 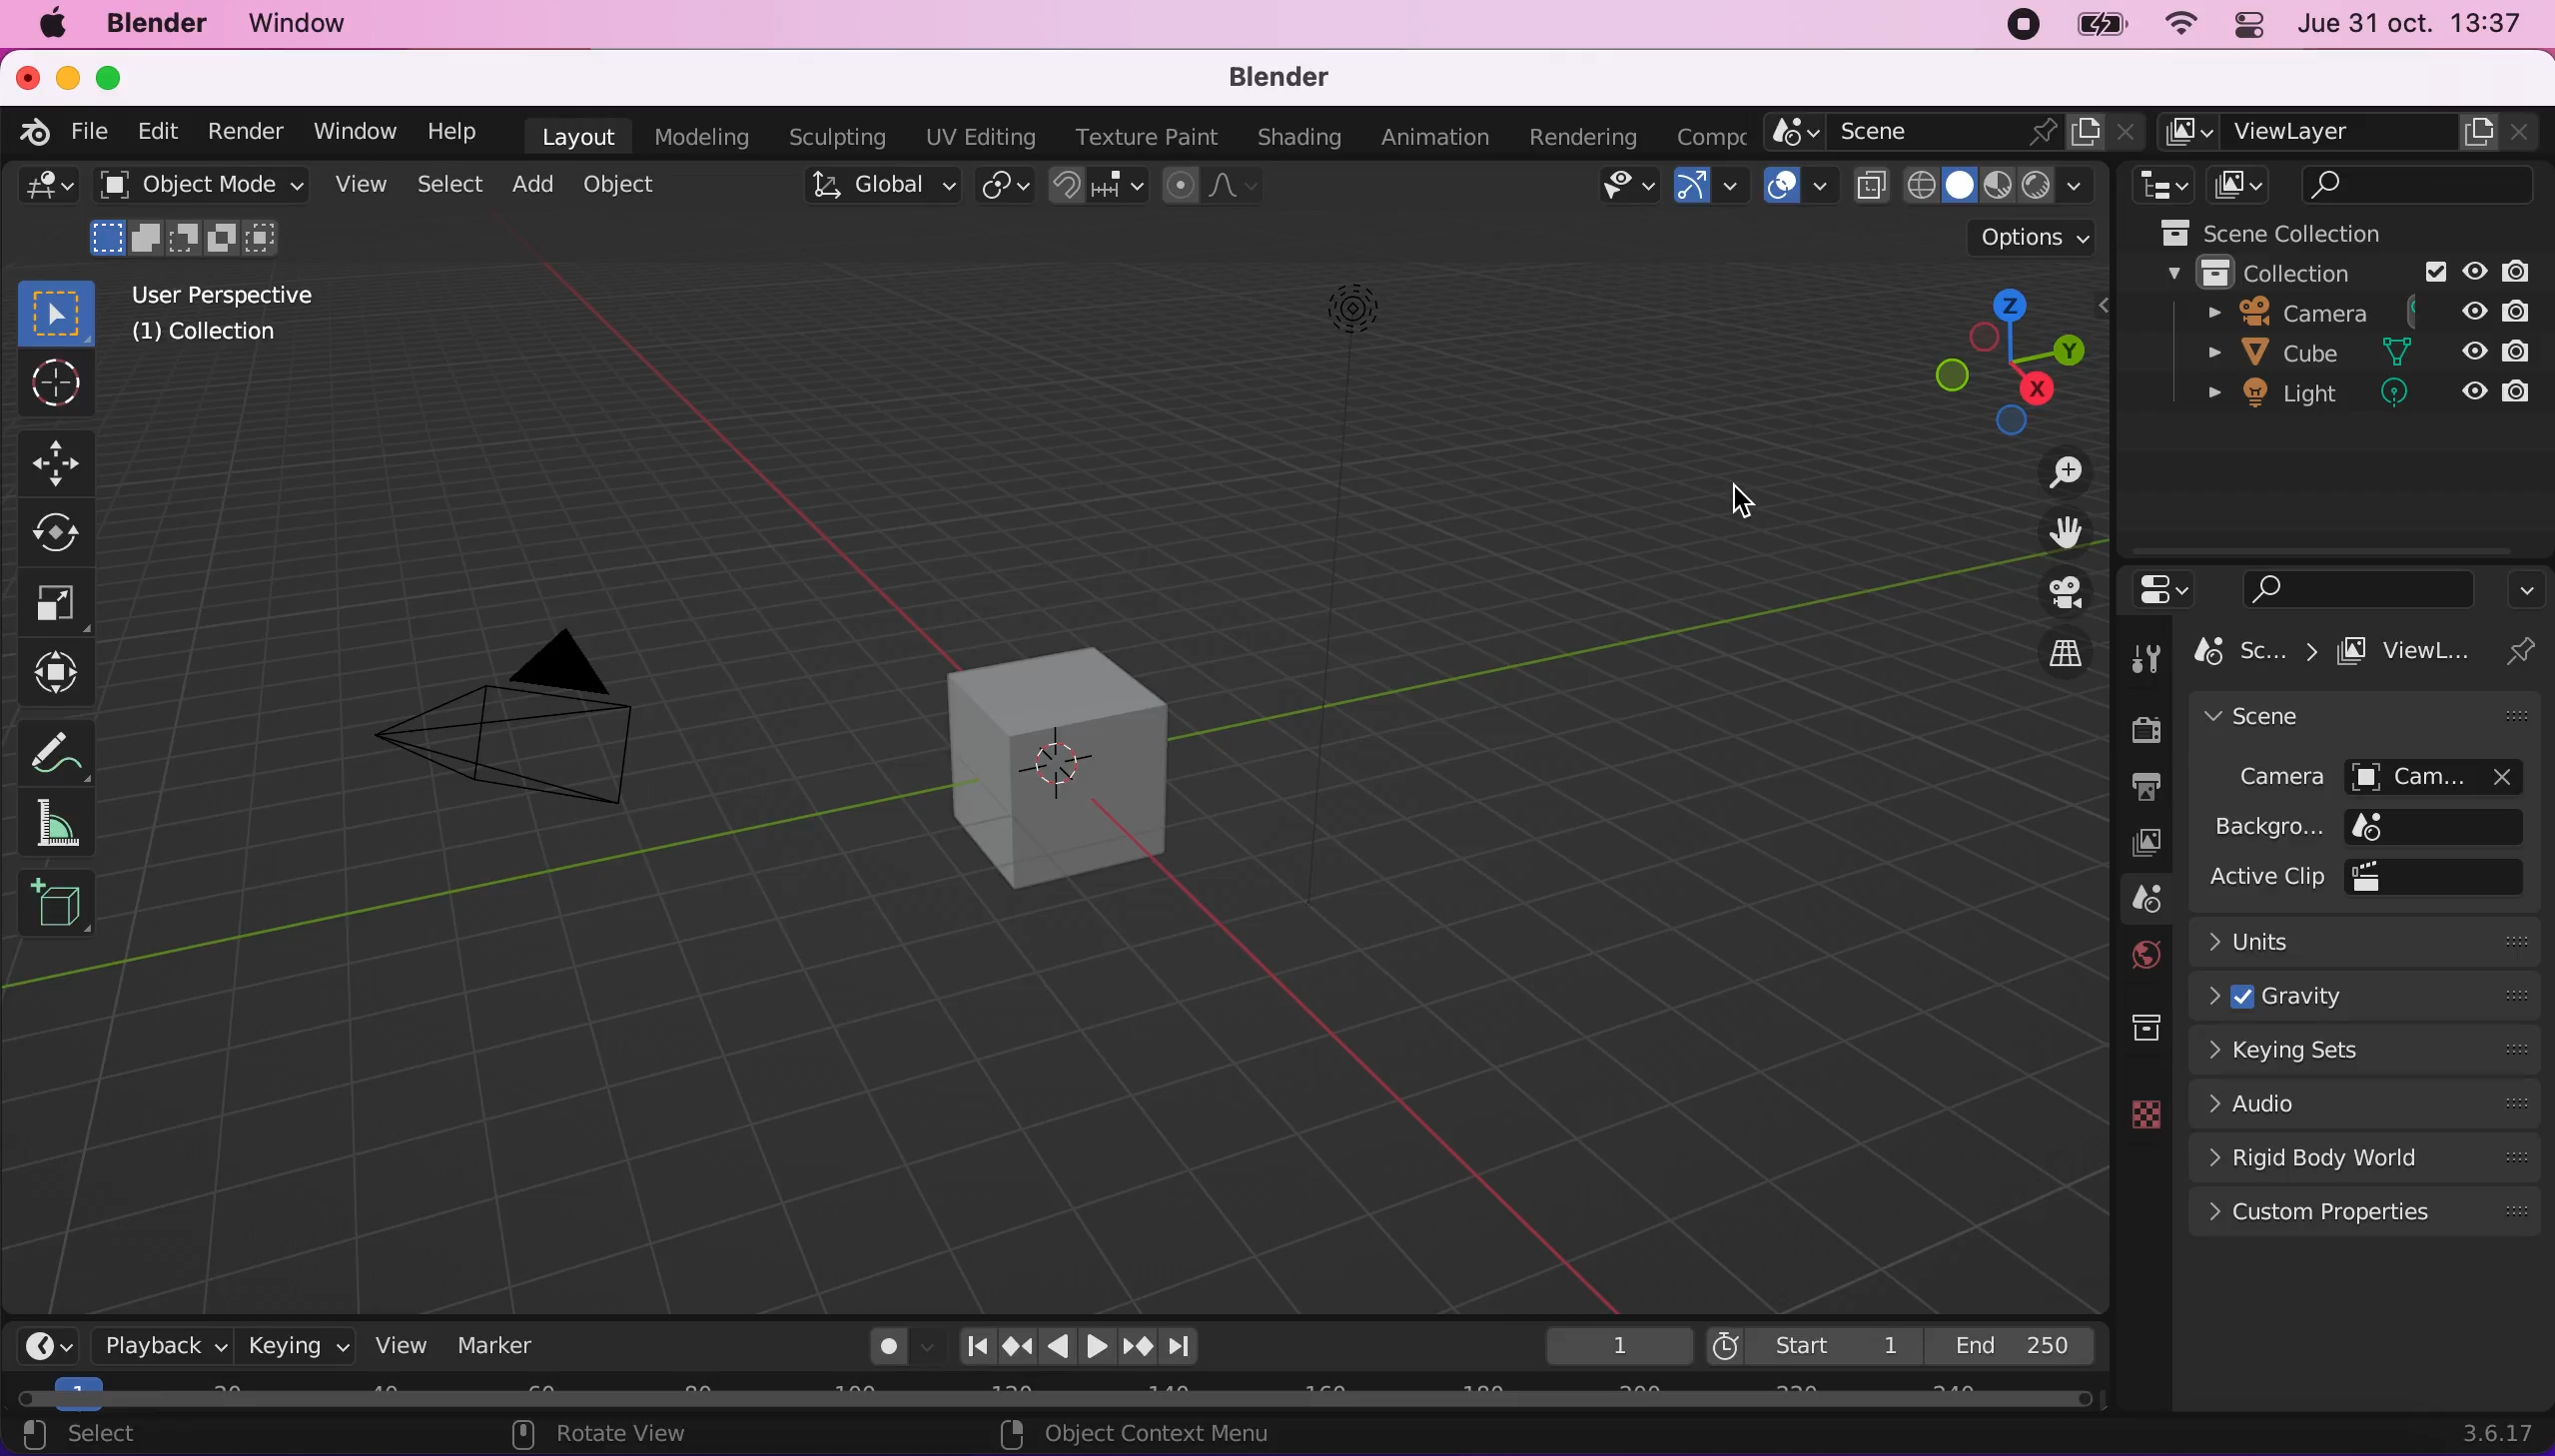 What do you see at coordinates (2049, 530) in the screenshot?
I see `move the view` at bounding box center [2049, 530].